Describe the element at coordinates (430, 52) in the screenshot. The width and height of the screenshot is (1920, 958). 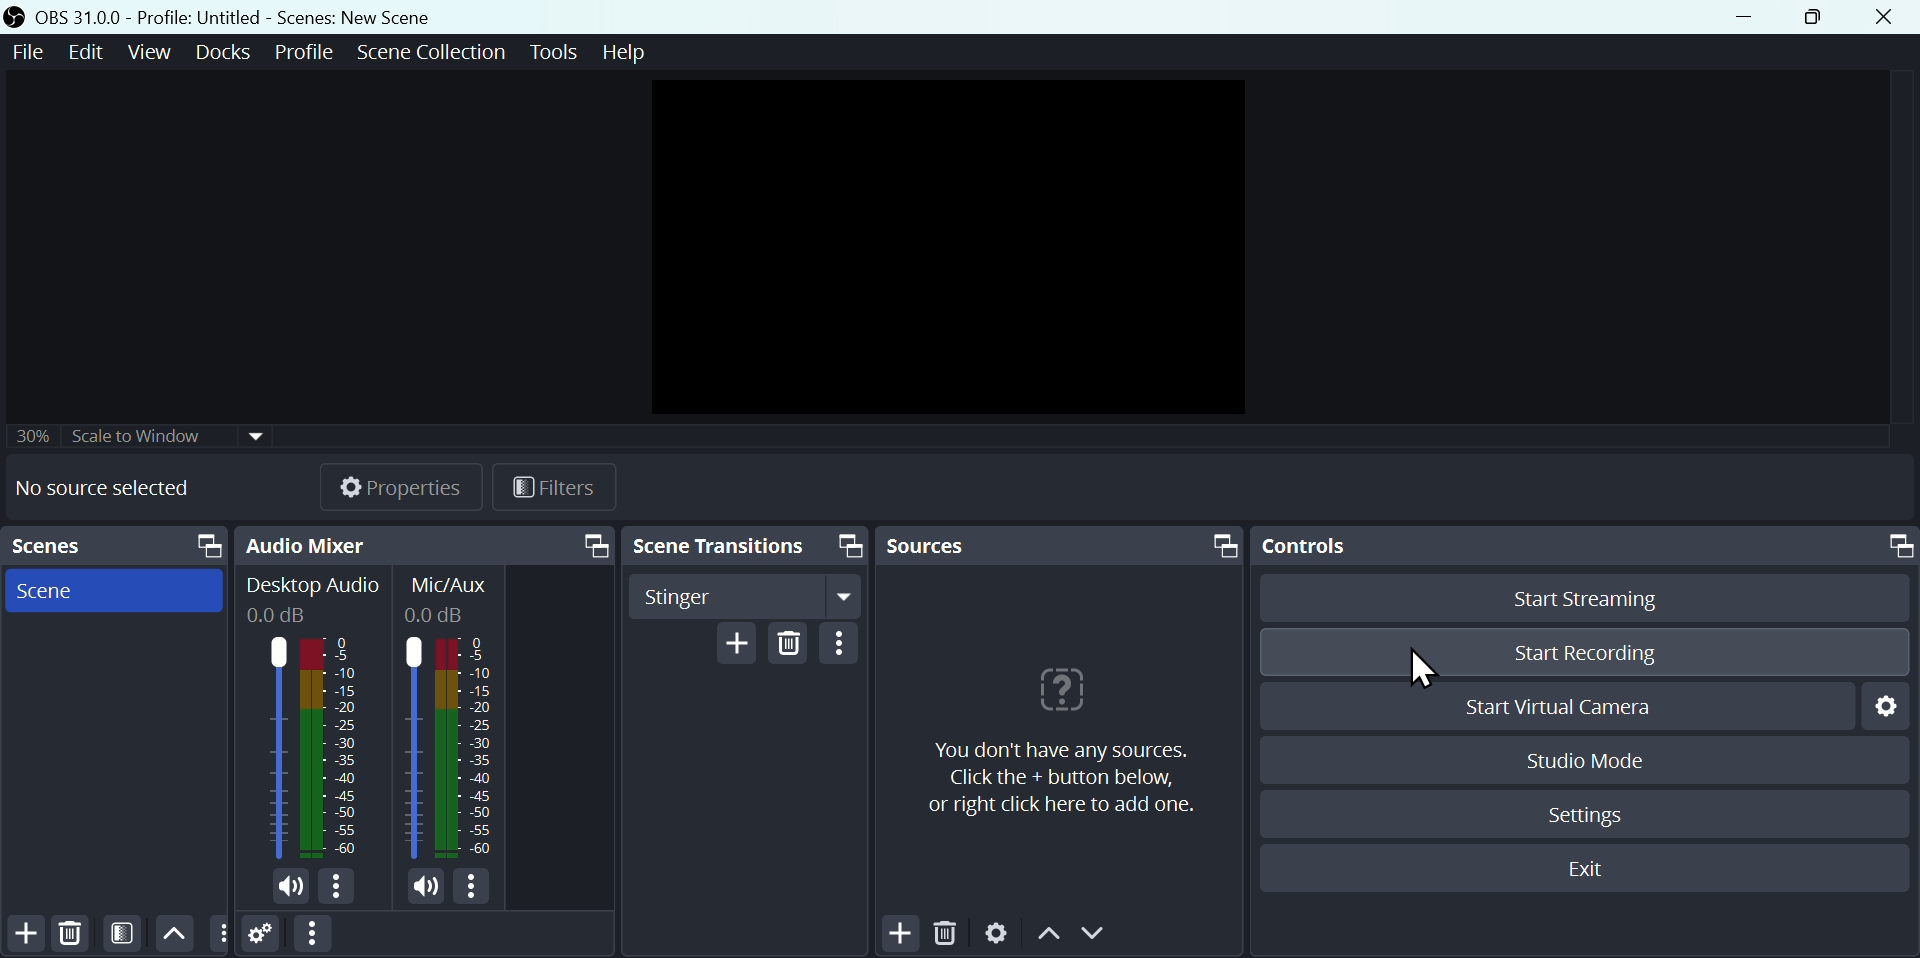
I see `scenes collection` at that location.